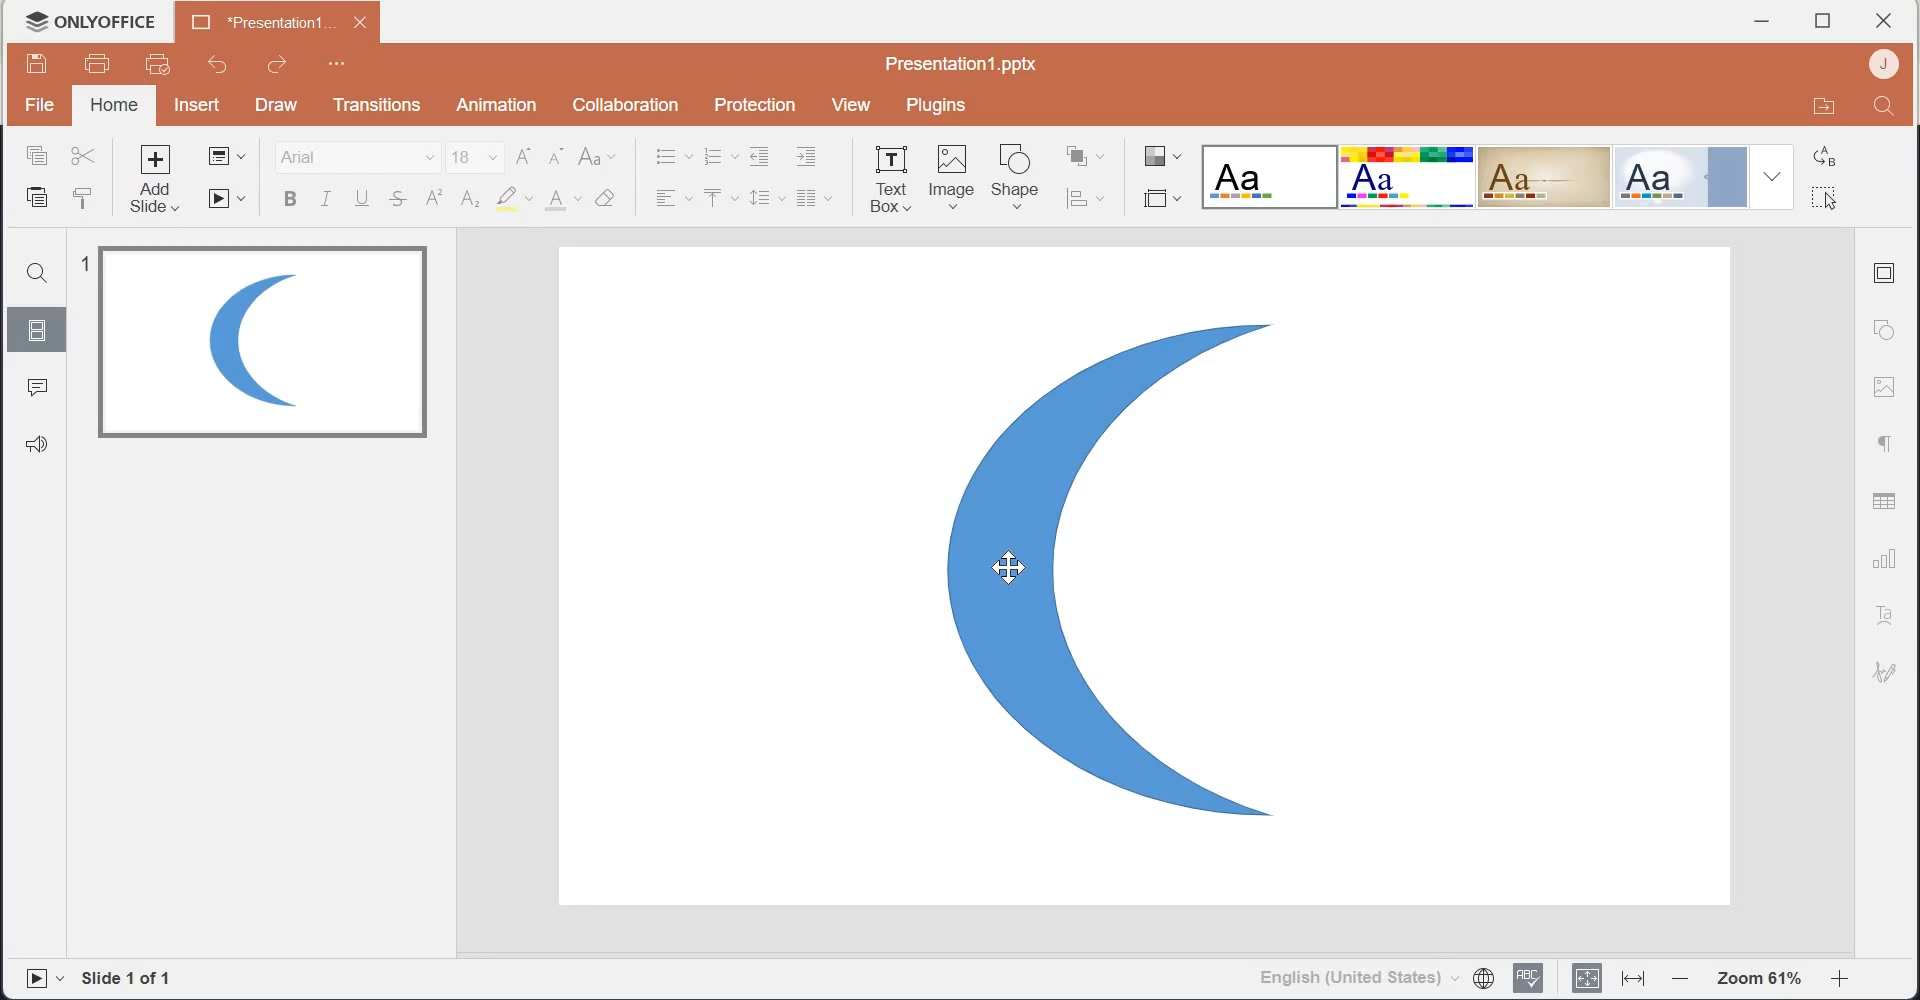  I want to click on Search, so click(39, 272).